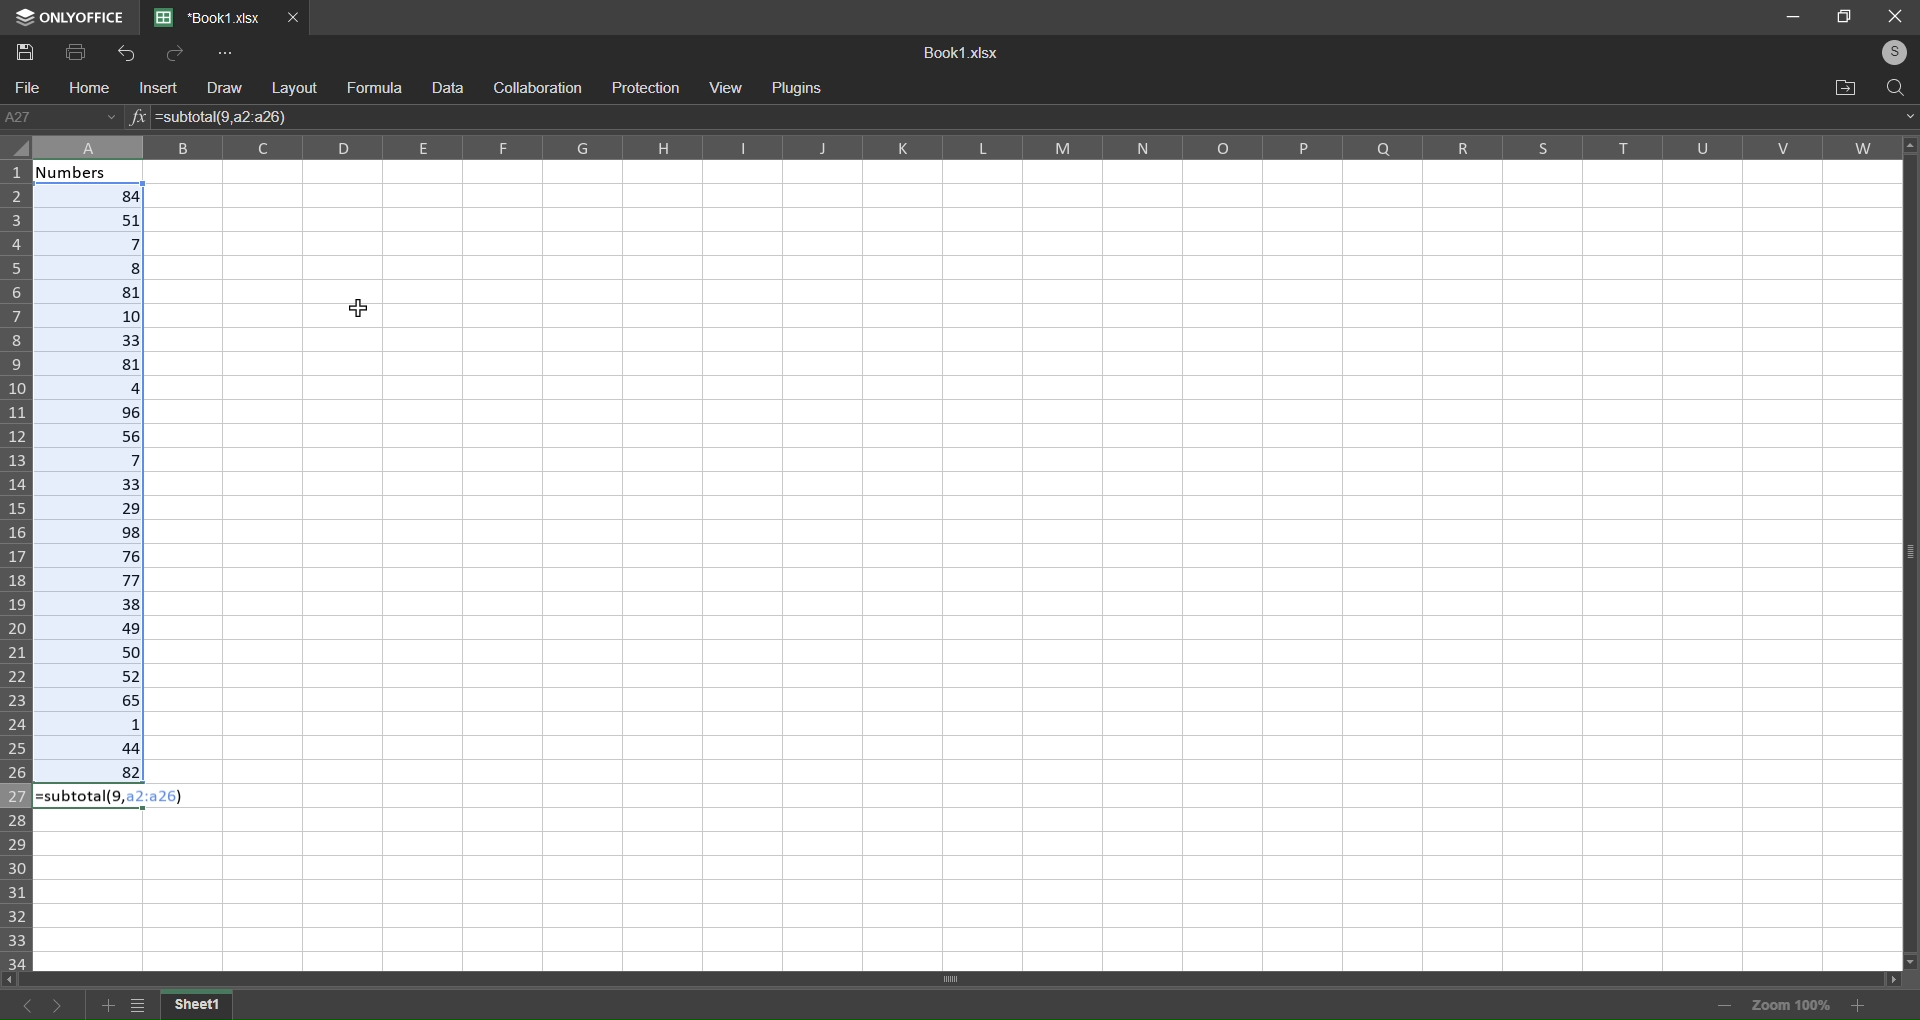 The width and height of the screenshot is (1920, 1020). What do you see at coordinates (54, 1004) in the screenshot?
I see `next` at bounding box center [54, 1004].